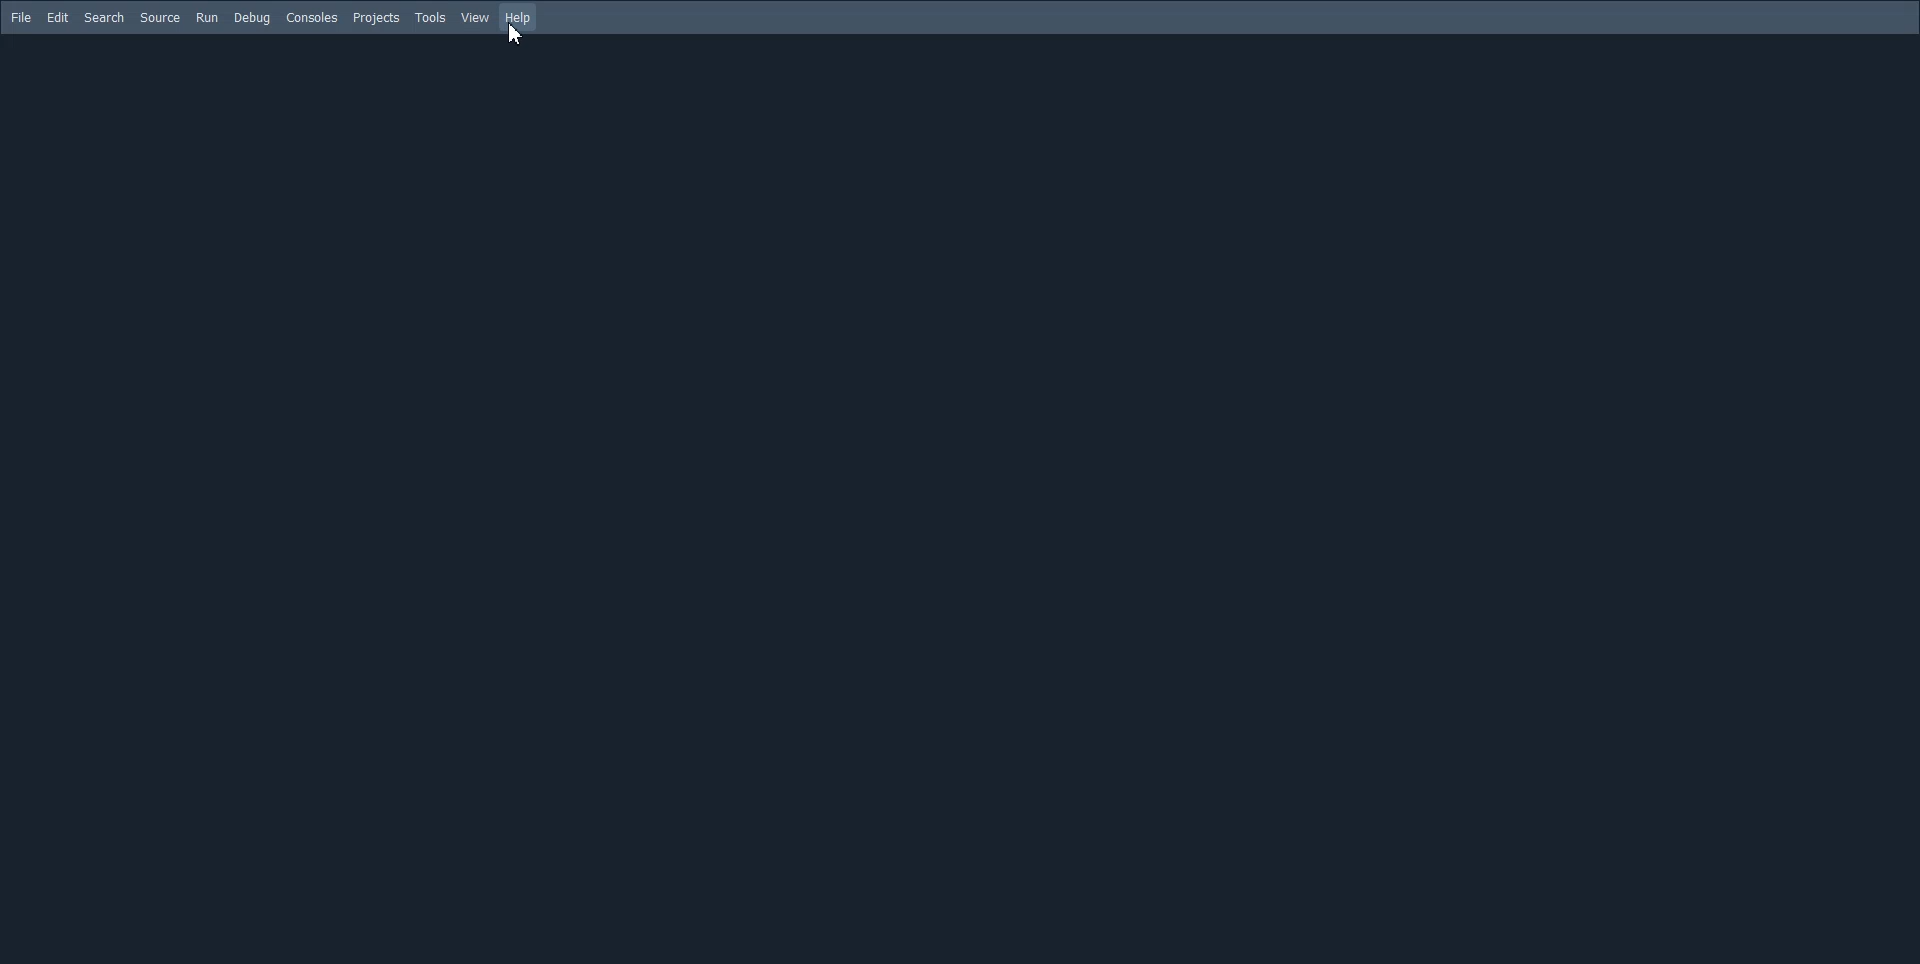 The height and width of the screenshot is (964, 1920). I want to click on Projects, so click(376, 18).